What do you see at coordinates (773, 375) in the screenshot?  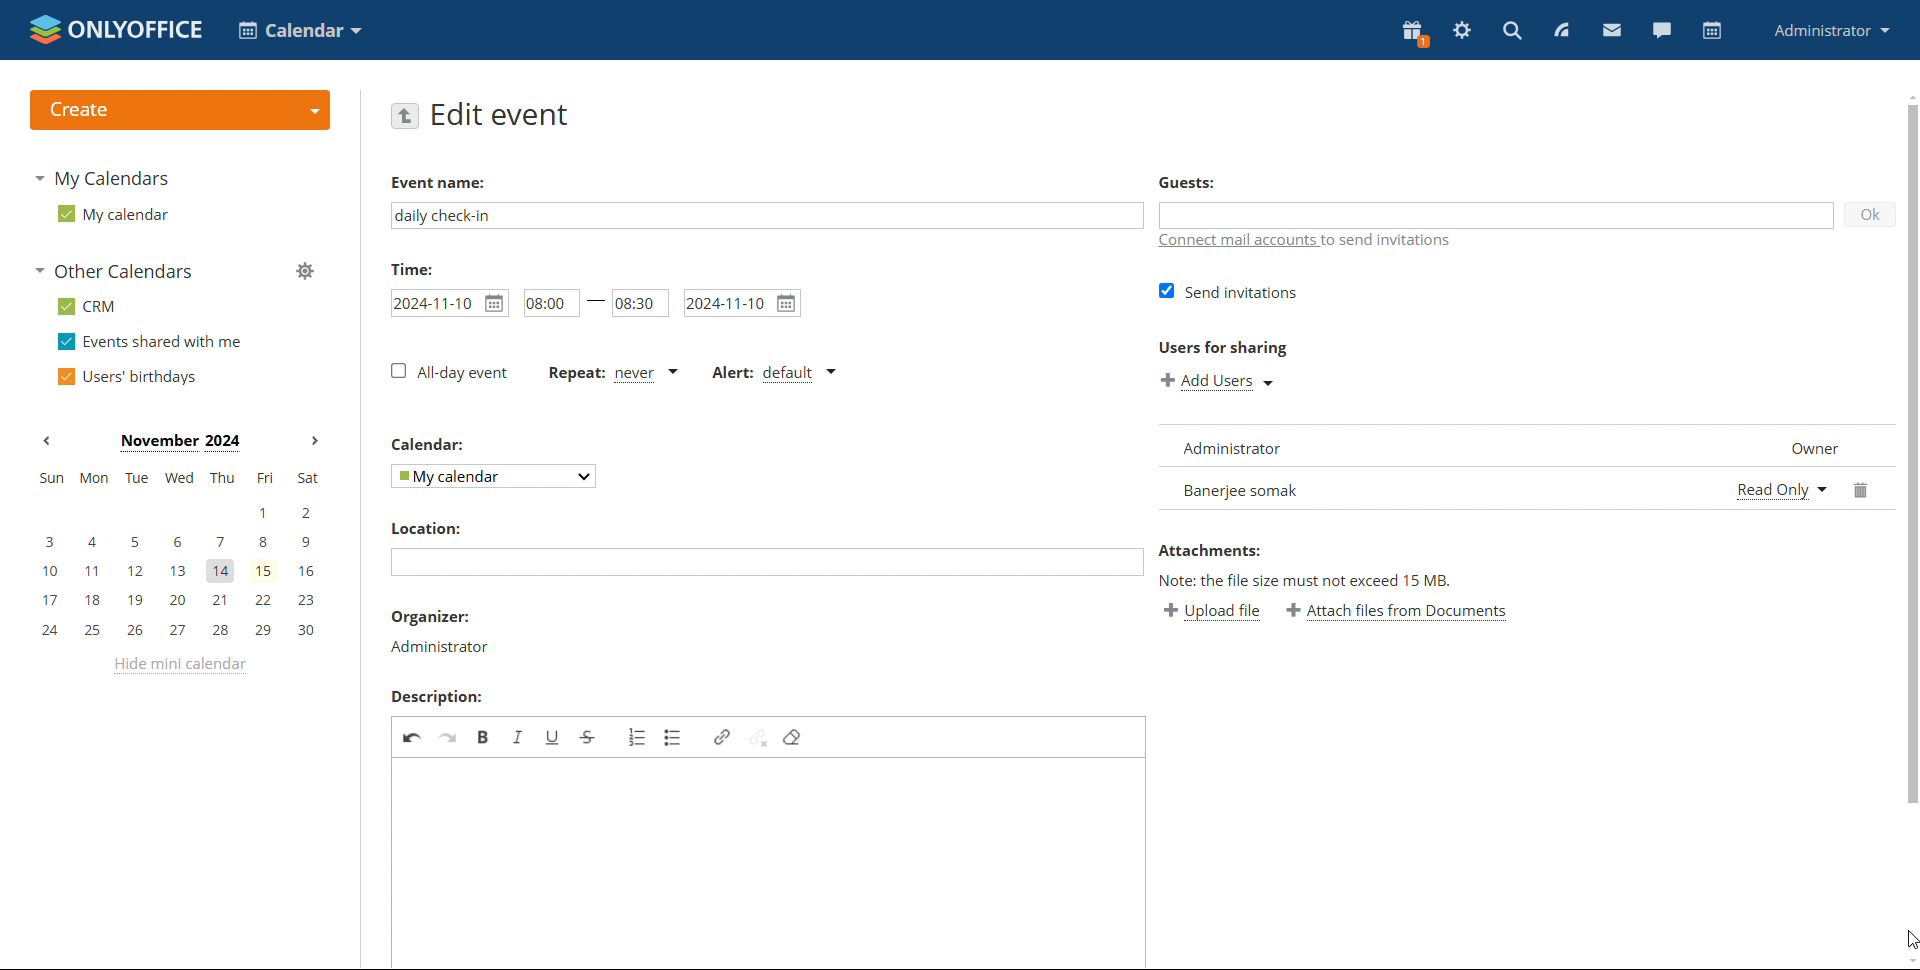 I see `alert type` at bounding box center [773, 375].